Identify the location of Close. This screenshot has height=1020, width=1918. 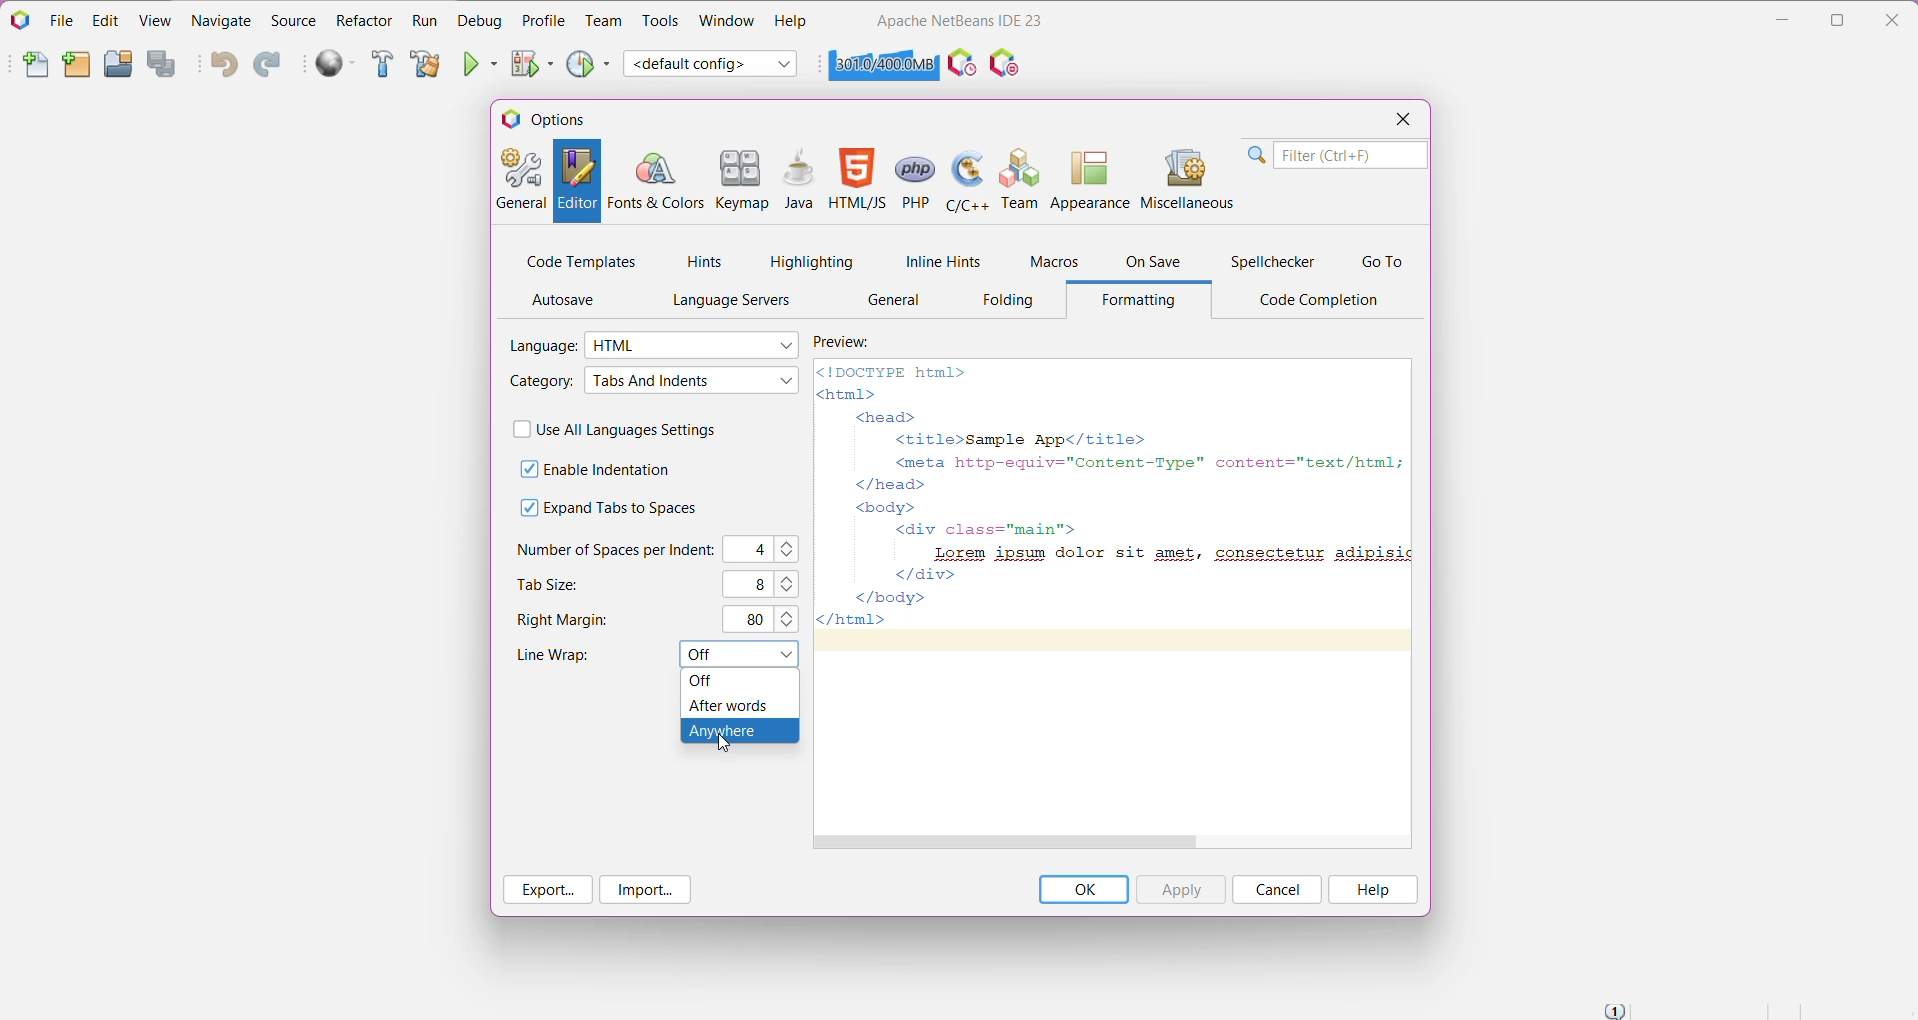
(1400, 121).